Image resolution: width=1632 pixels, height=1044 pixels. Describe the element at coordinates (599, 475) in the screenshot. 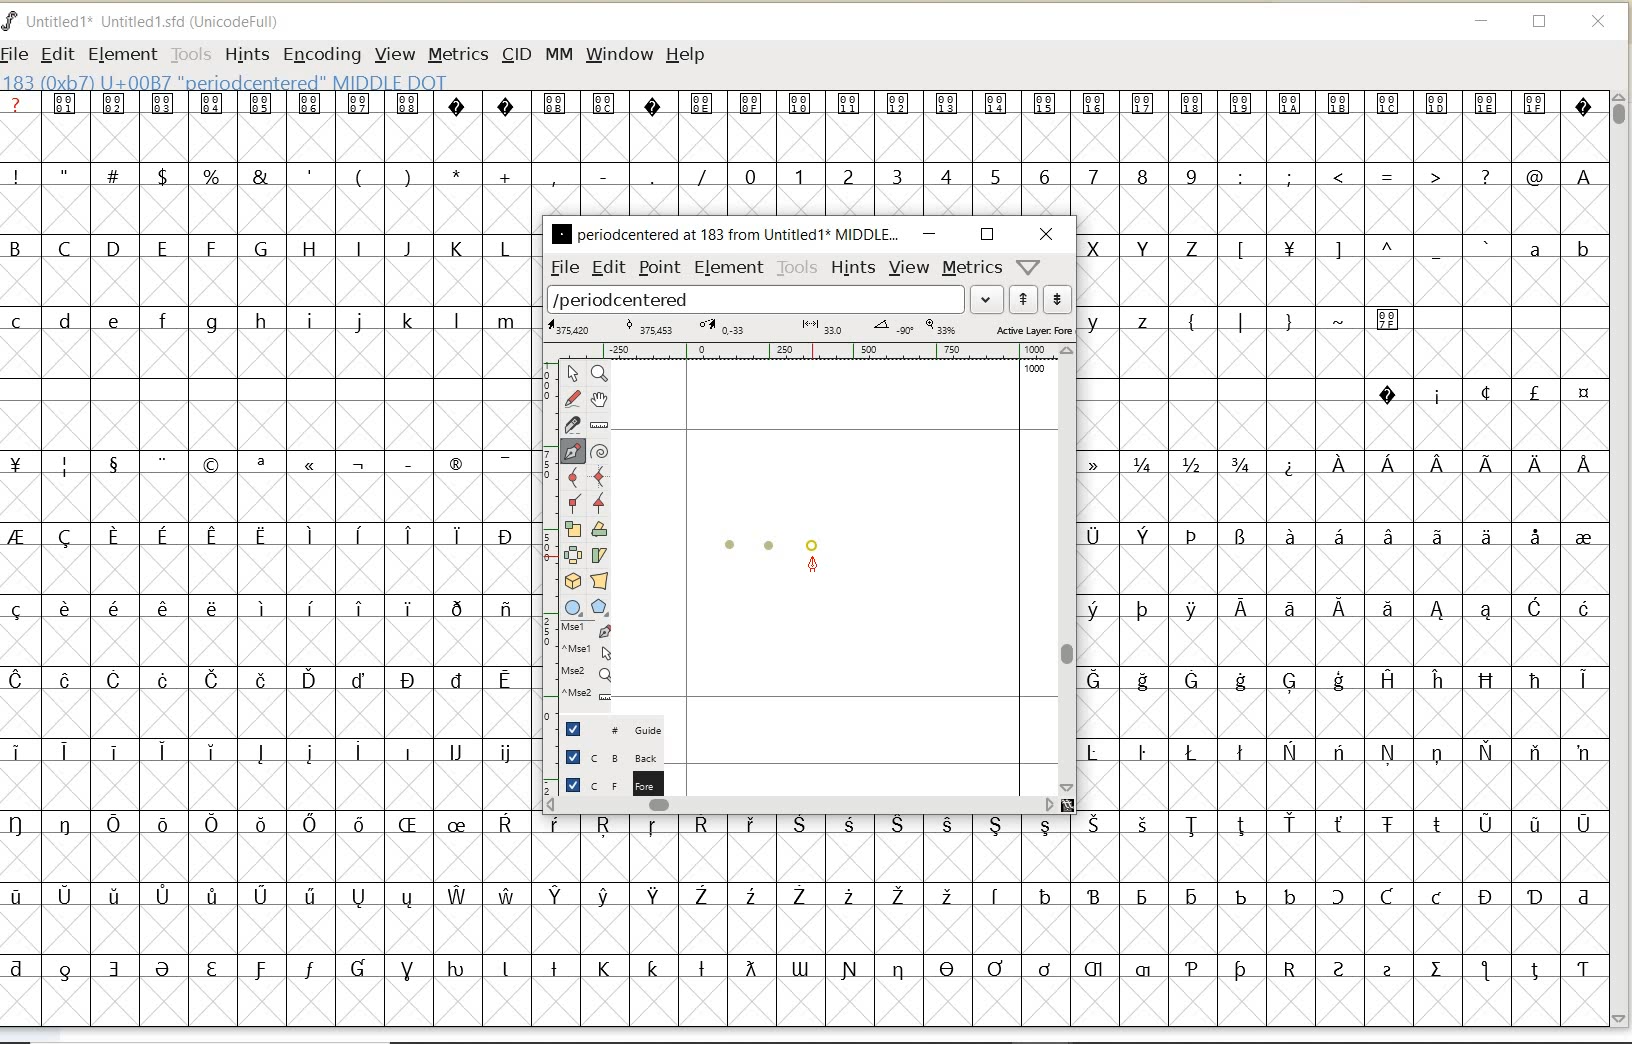

I see `add a curve point always either horizontal or vertical` at that location.